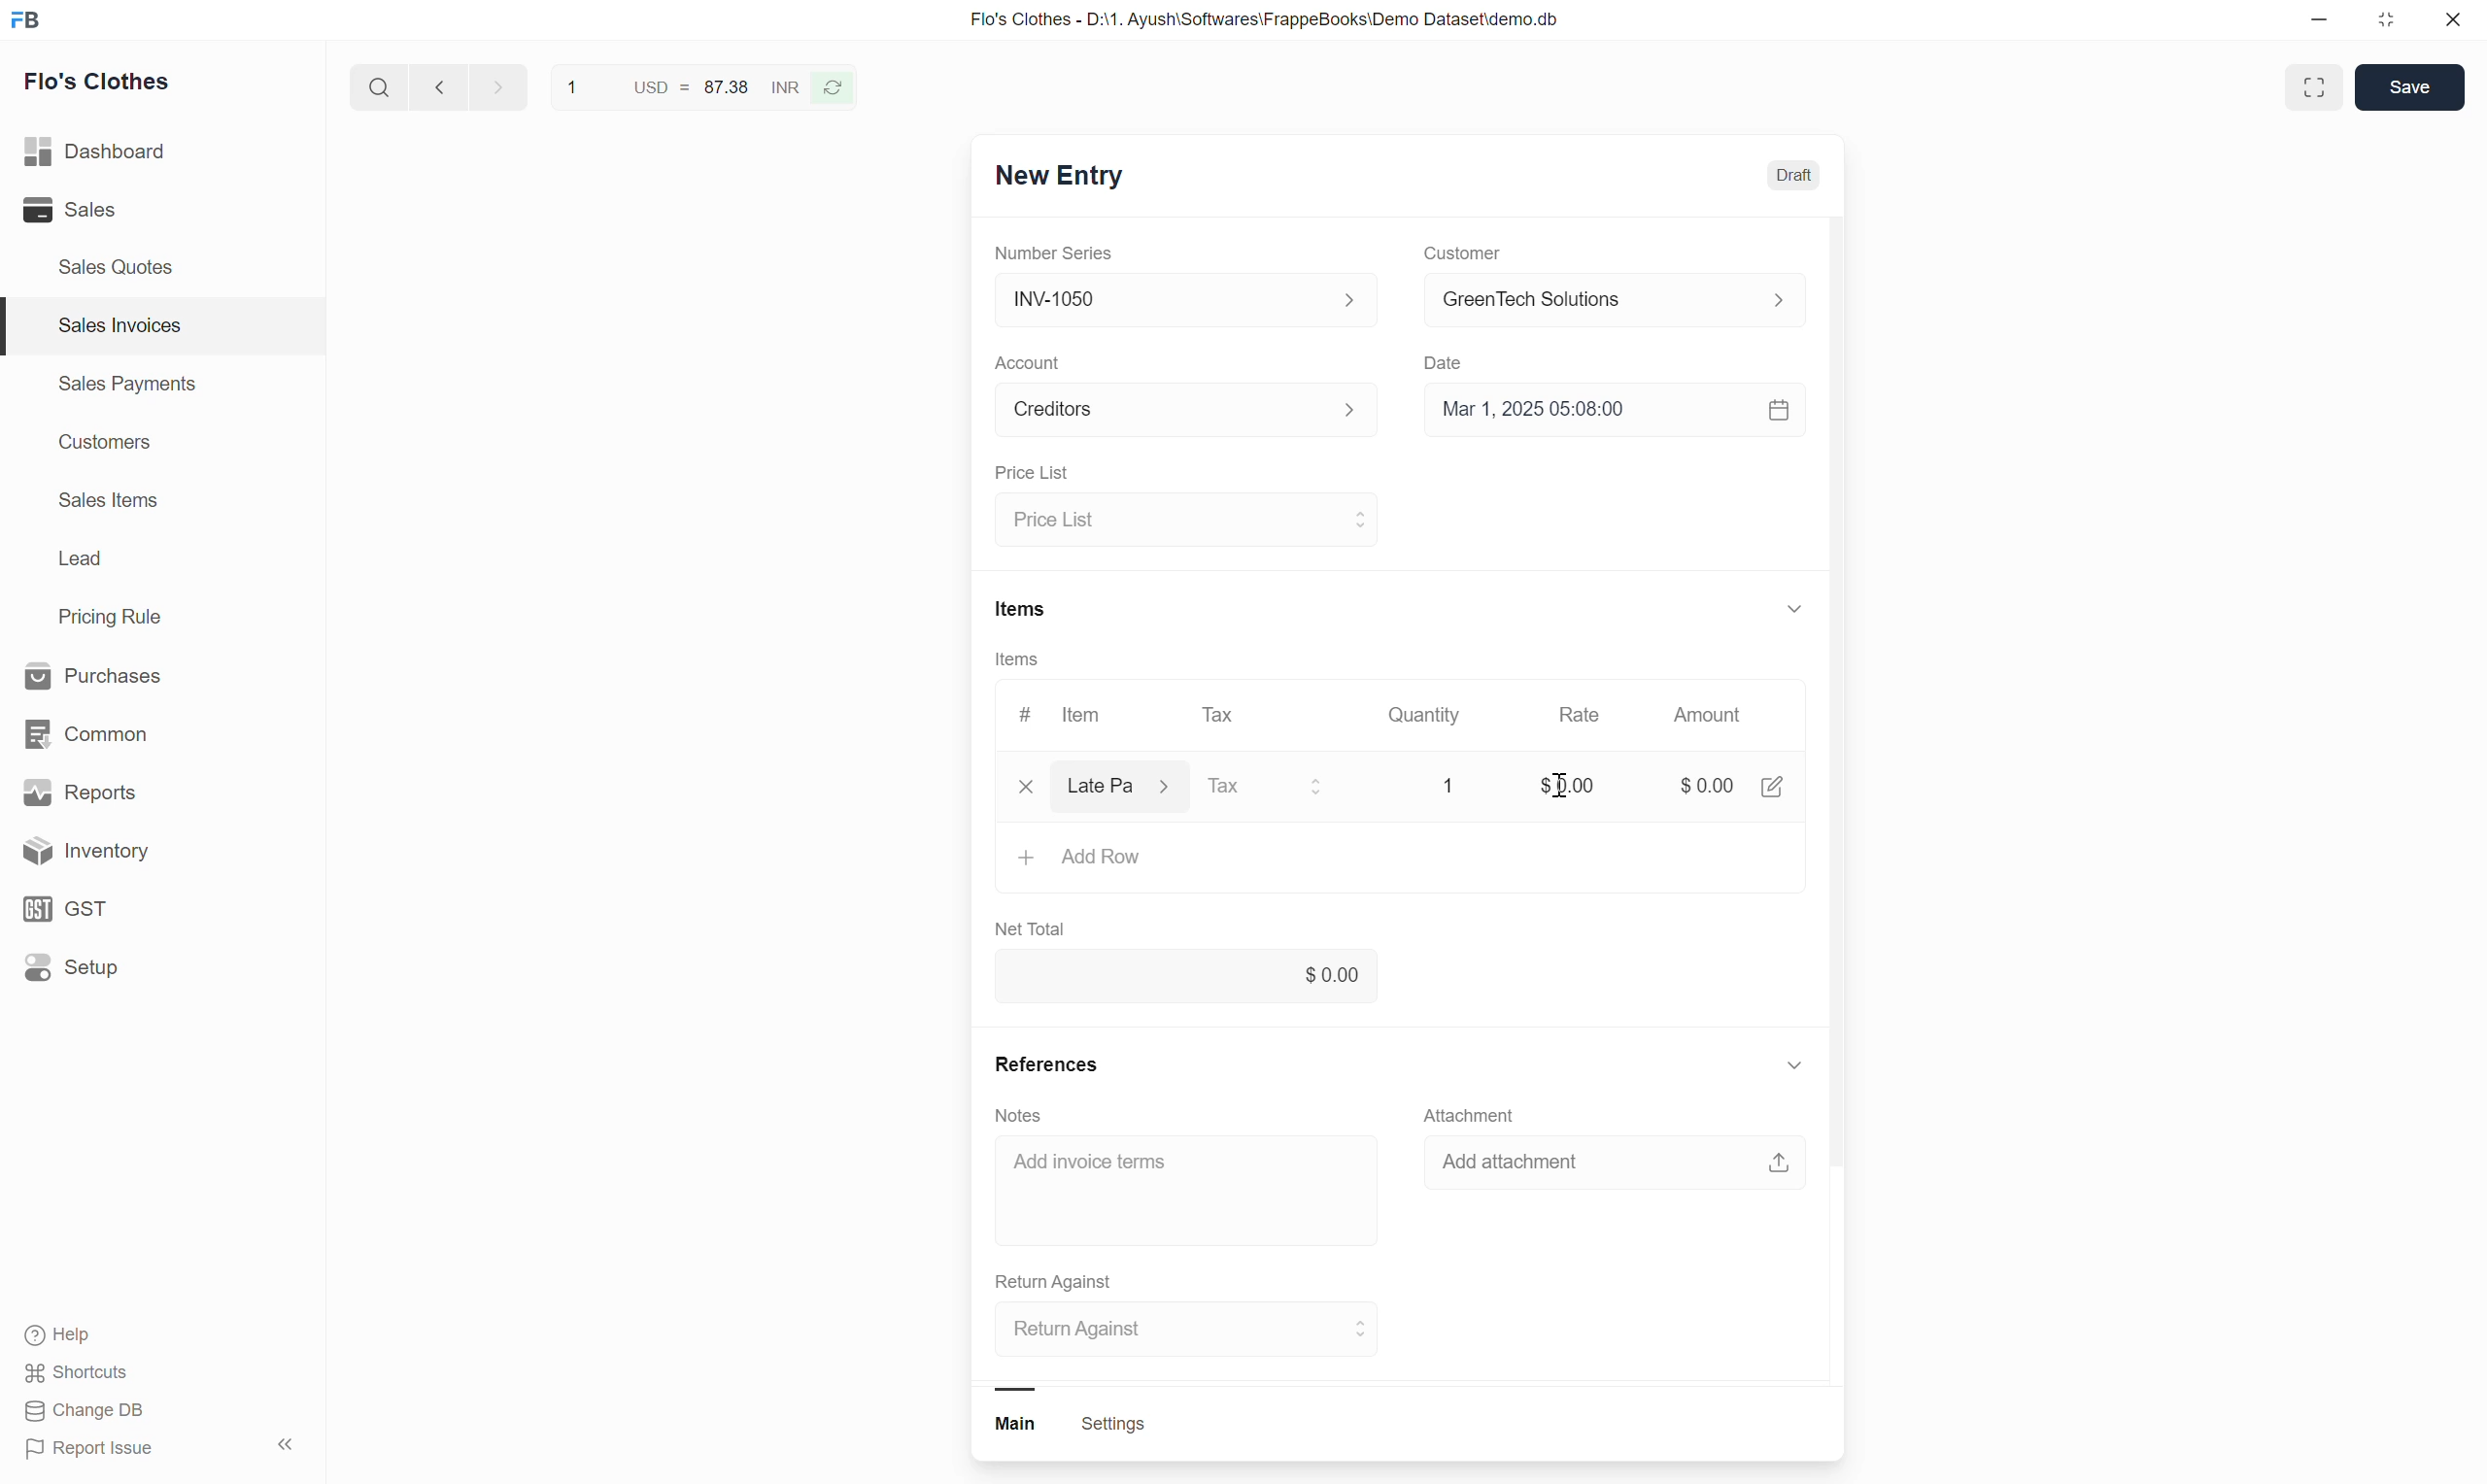 The height and width of the screenshot is (1484, 2487). I want to click on Flo's Clothes - D:\1. Ayush\Softwares\FrappeBooks\Demo Dataset\demo.db, so click(1283, 22).